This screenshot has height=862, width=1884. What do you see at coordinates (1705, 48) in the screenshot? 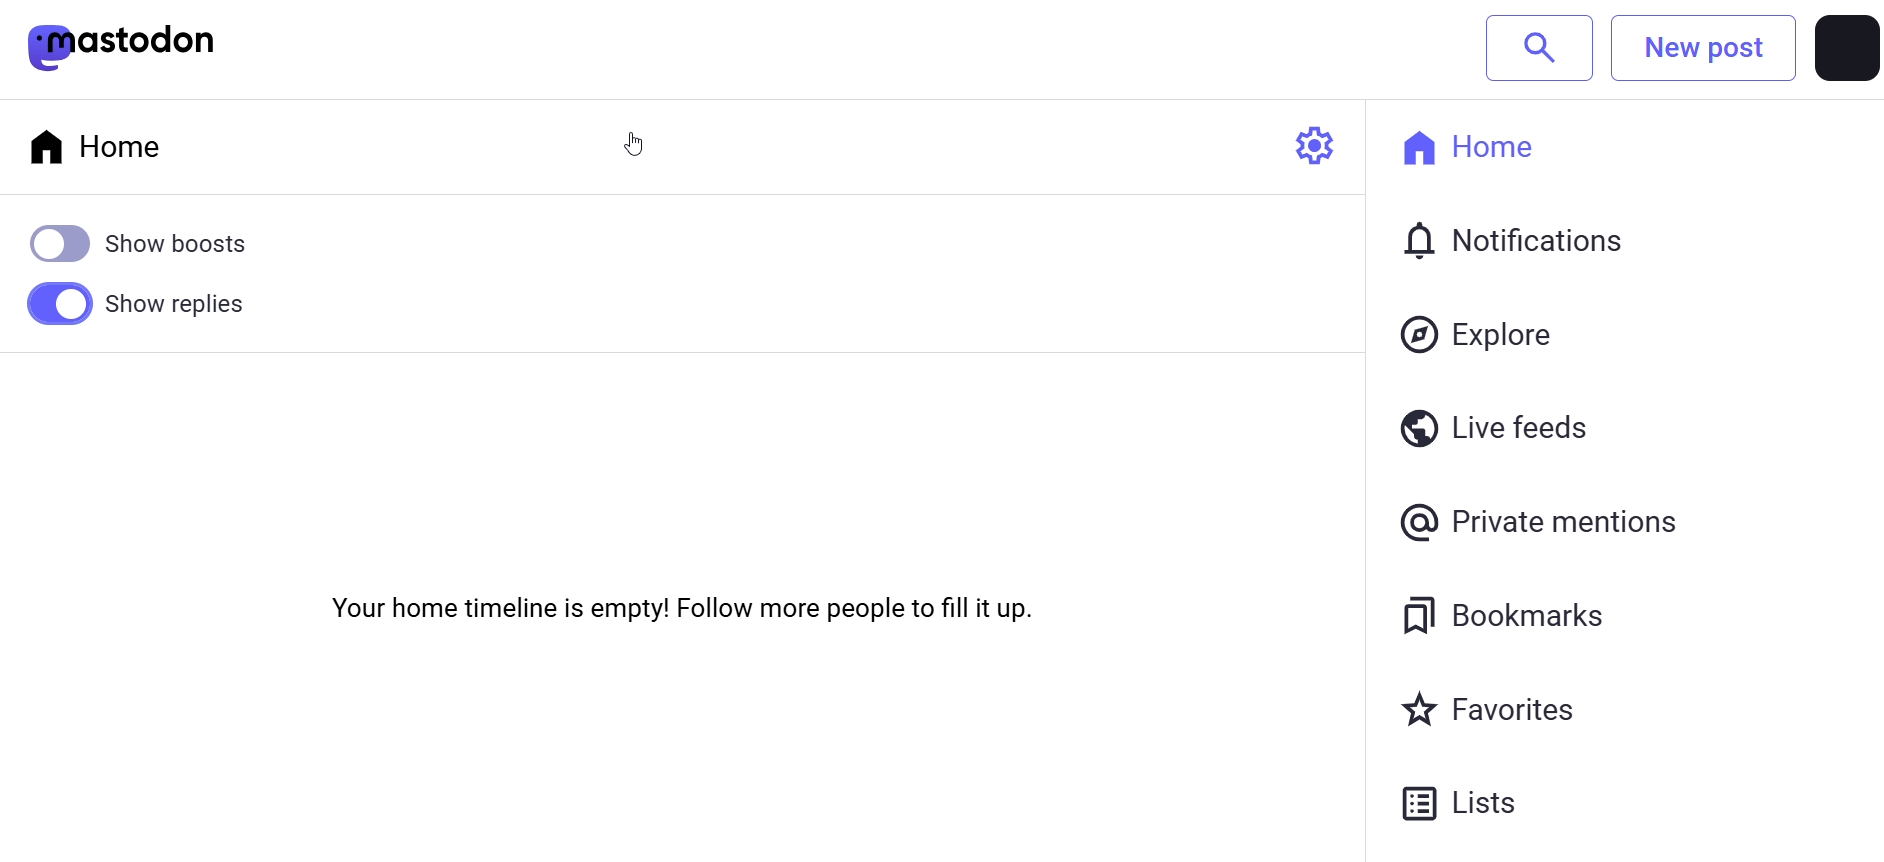
I see `New post` at bounding box center [1705, 48].